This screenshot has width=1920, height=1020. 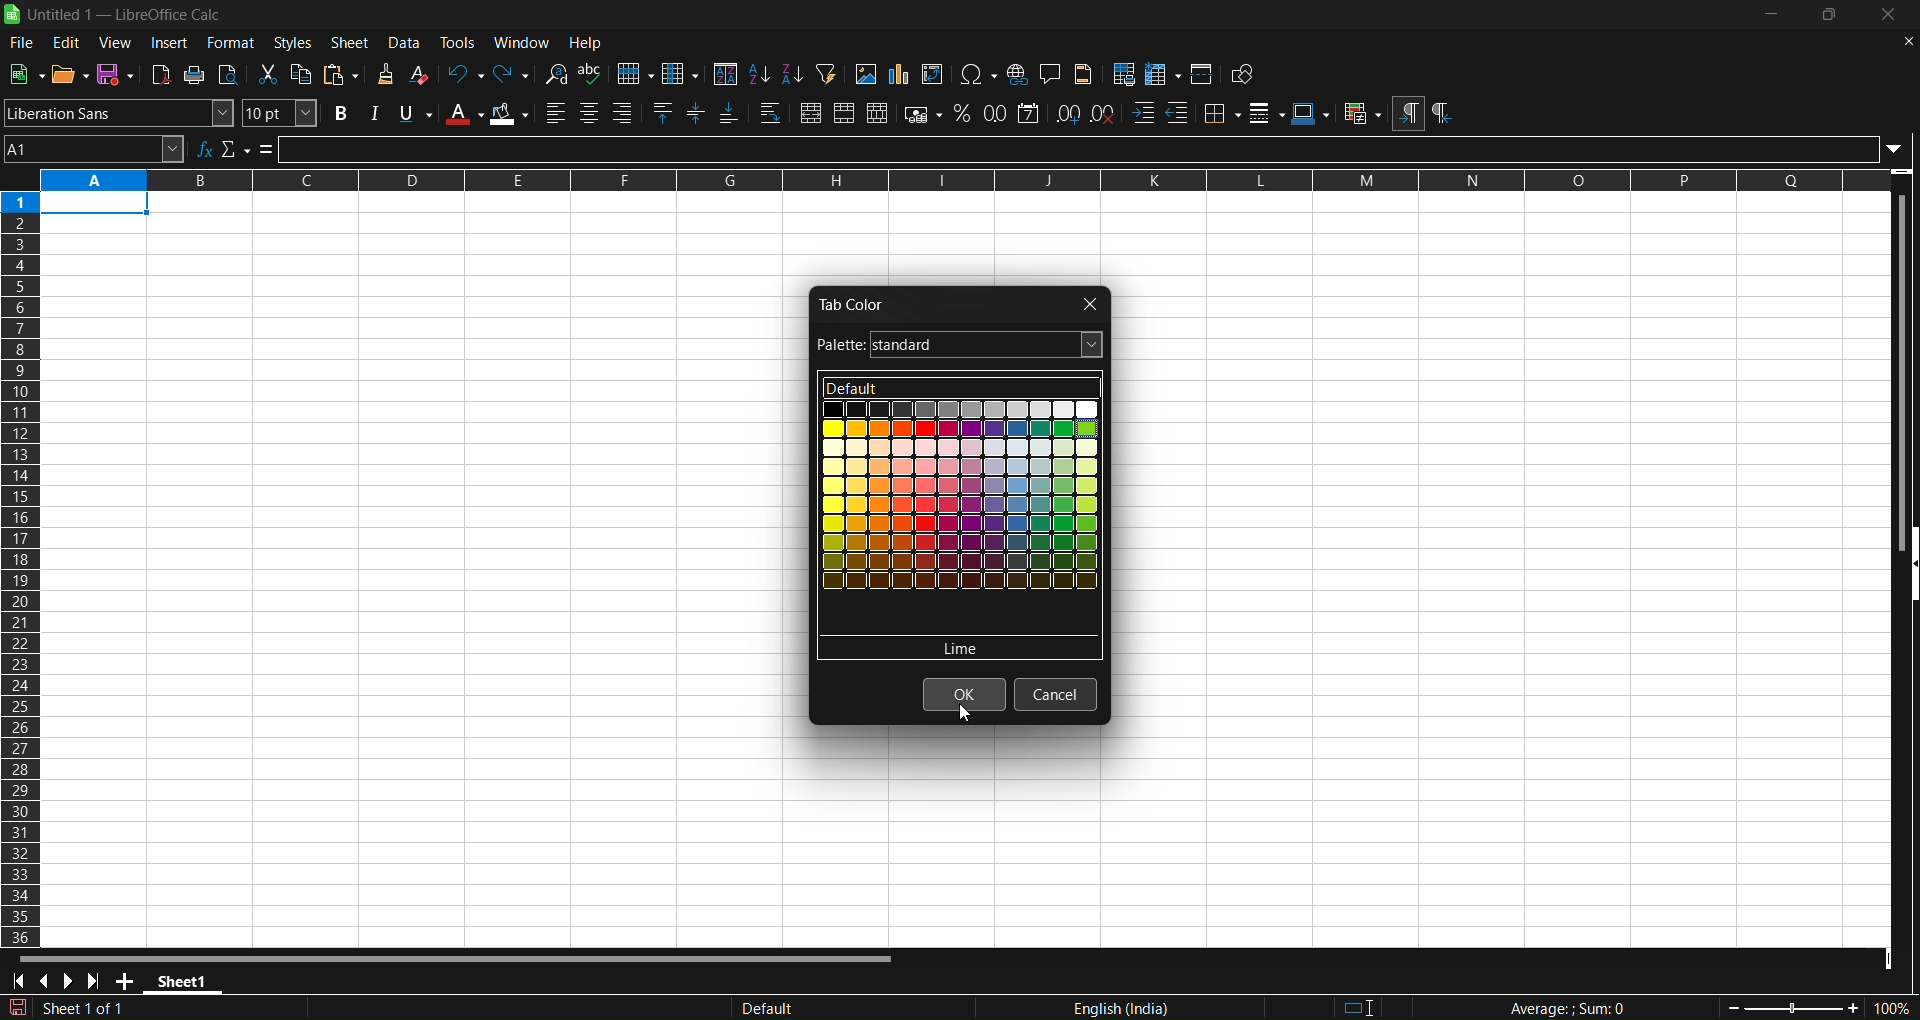 What do you see at coordinates (270, 74) in the screenshot?
I see `cut` at bounding box center [270, 74].